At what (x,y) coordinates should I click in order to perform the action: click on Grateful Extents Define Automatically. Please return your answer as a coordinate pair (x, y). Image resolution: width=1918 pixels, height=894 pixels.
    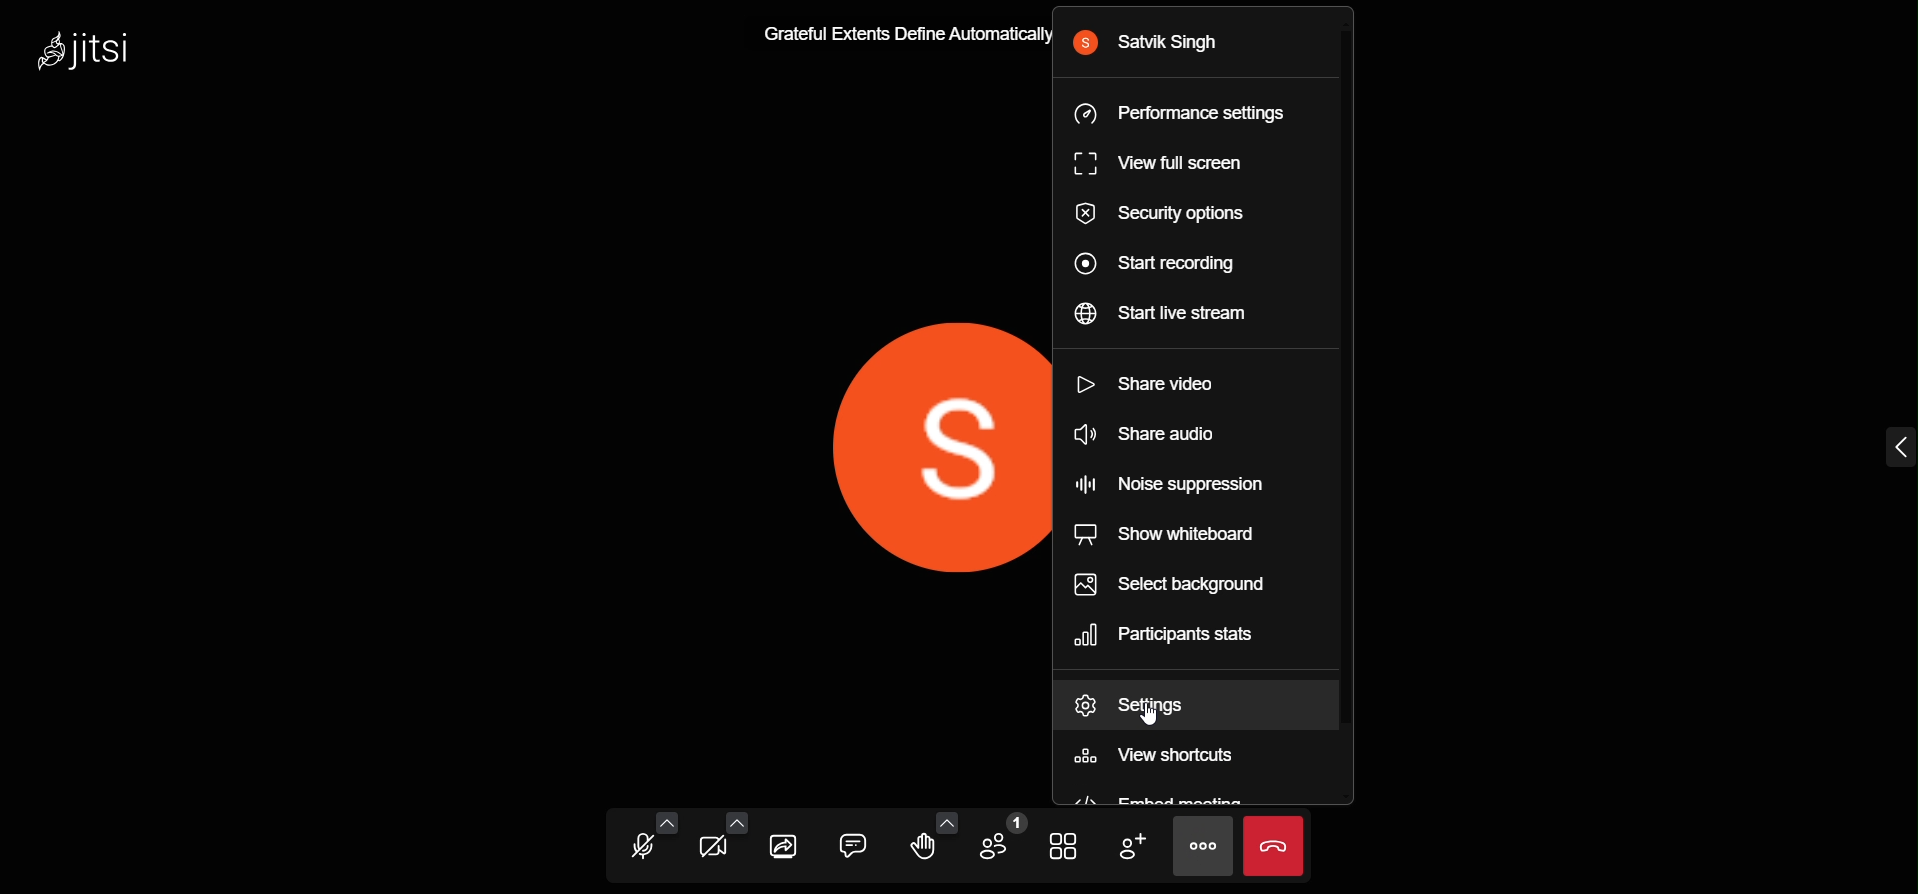
    Looking at the image, I should click on (896, 35).